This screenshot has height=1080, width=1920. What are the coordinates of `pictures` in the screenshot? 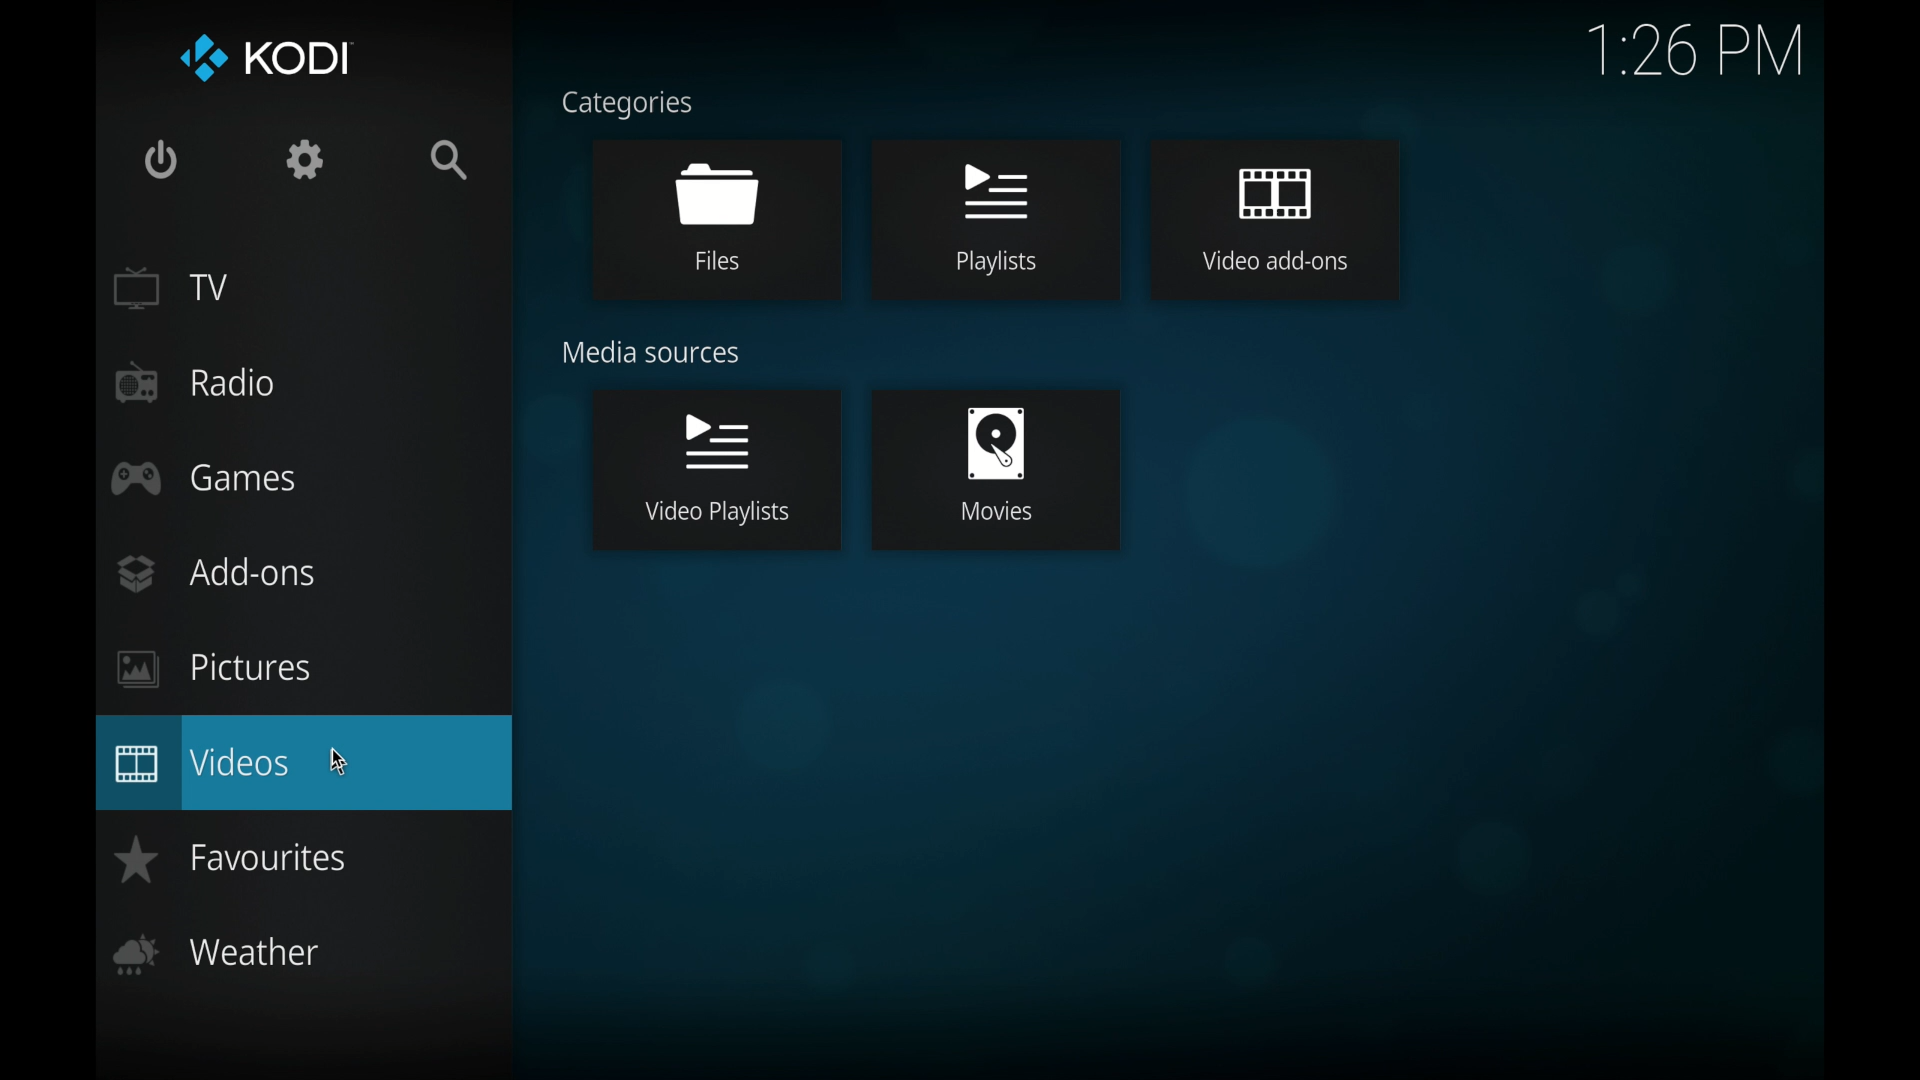 It's located at (215, 669).